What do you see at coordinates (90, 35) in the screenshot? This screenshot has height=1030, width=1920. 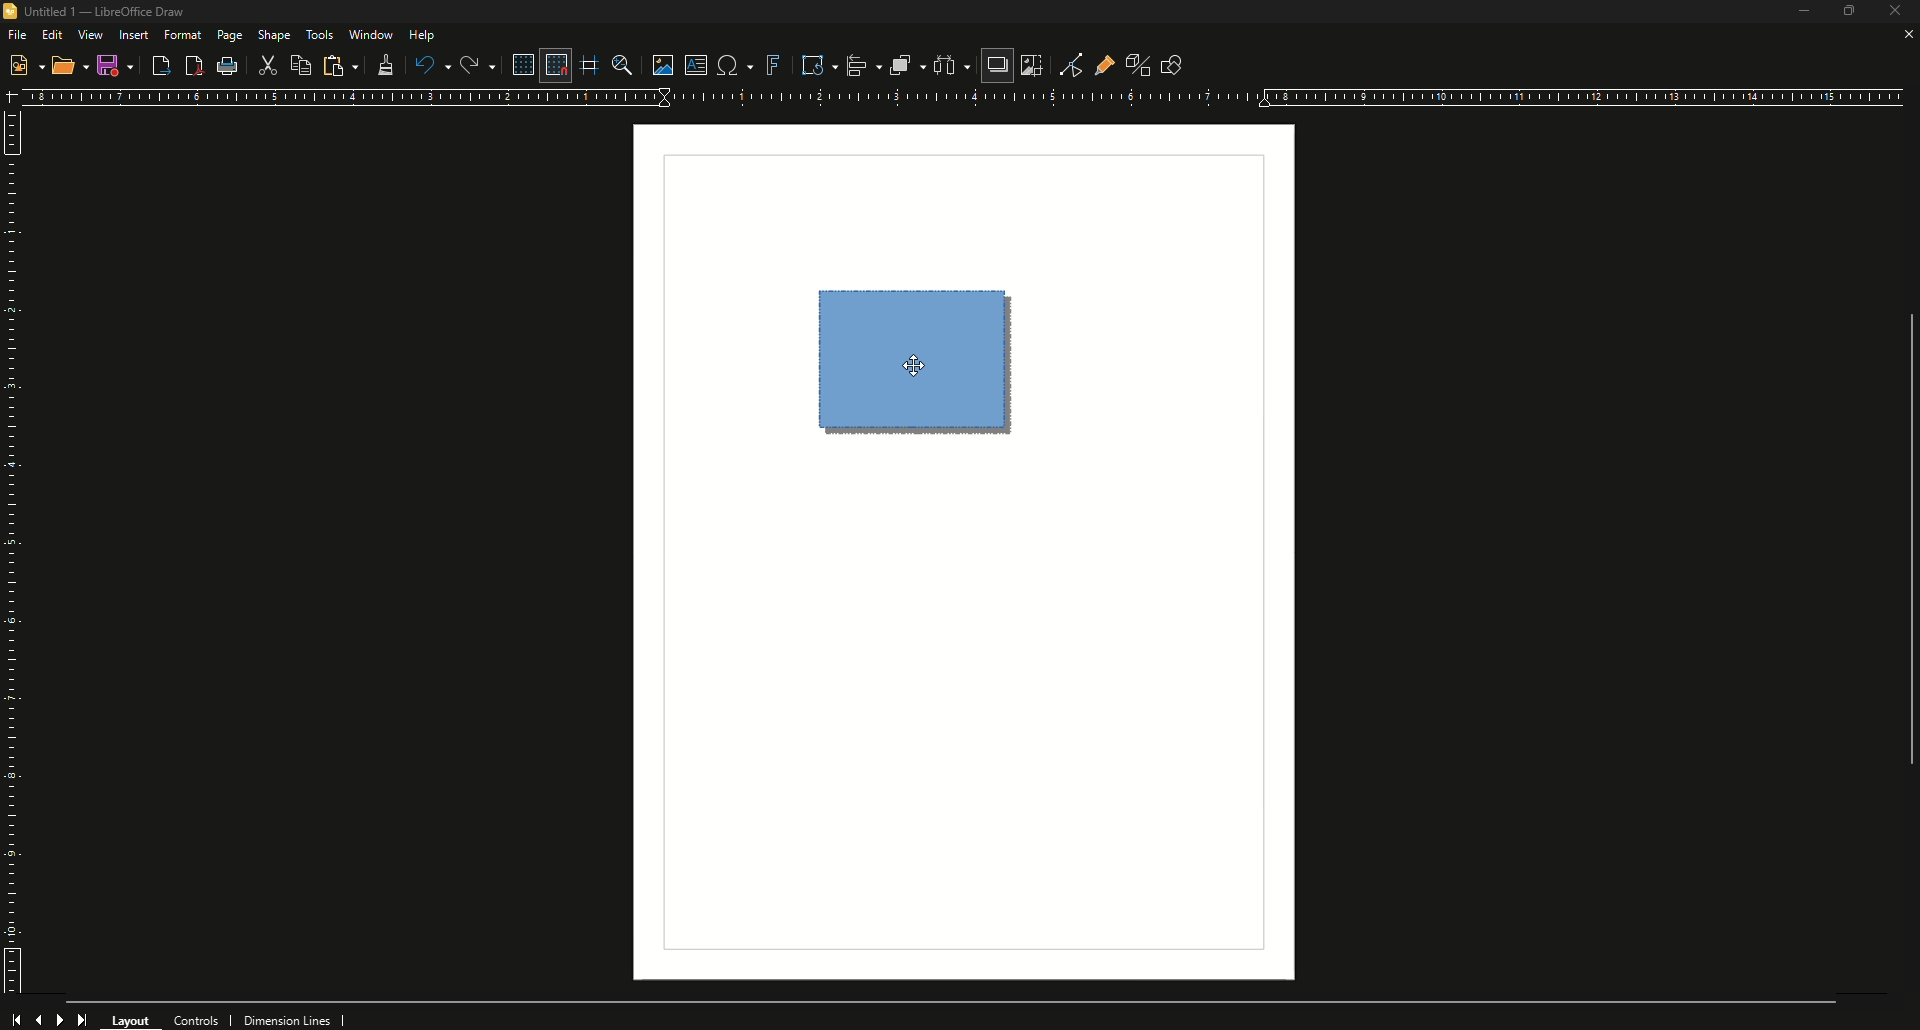 I see `View` at bounding box center [90, 35].